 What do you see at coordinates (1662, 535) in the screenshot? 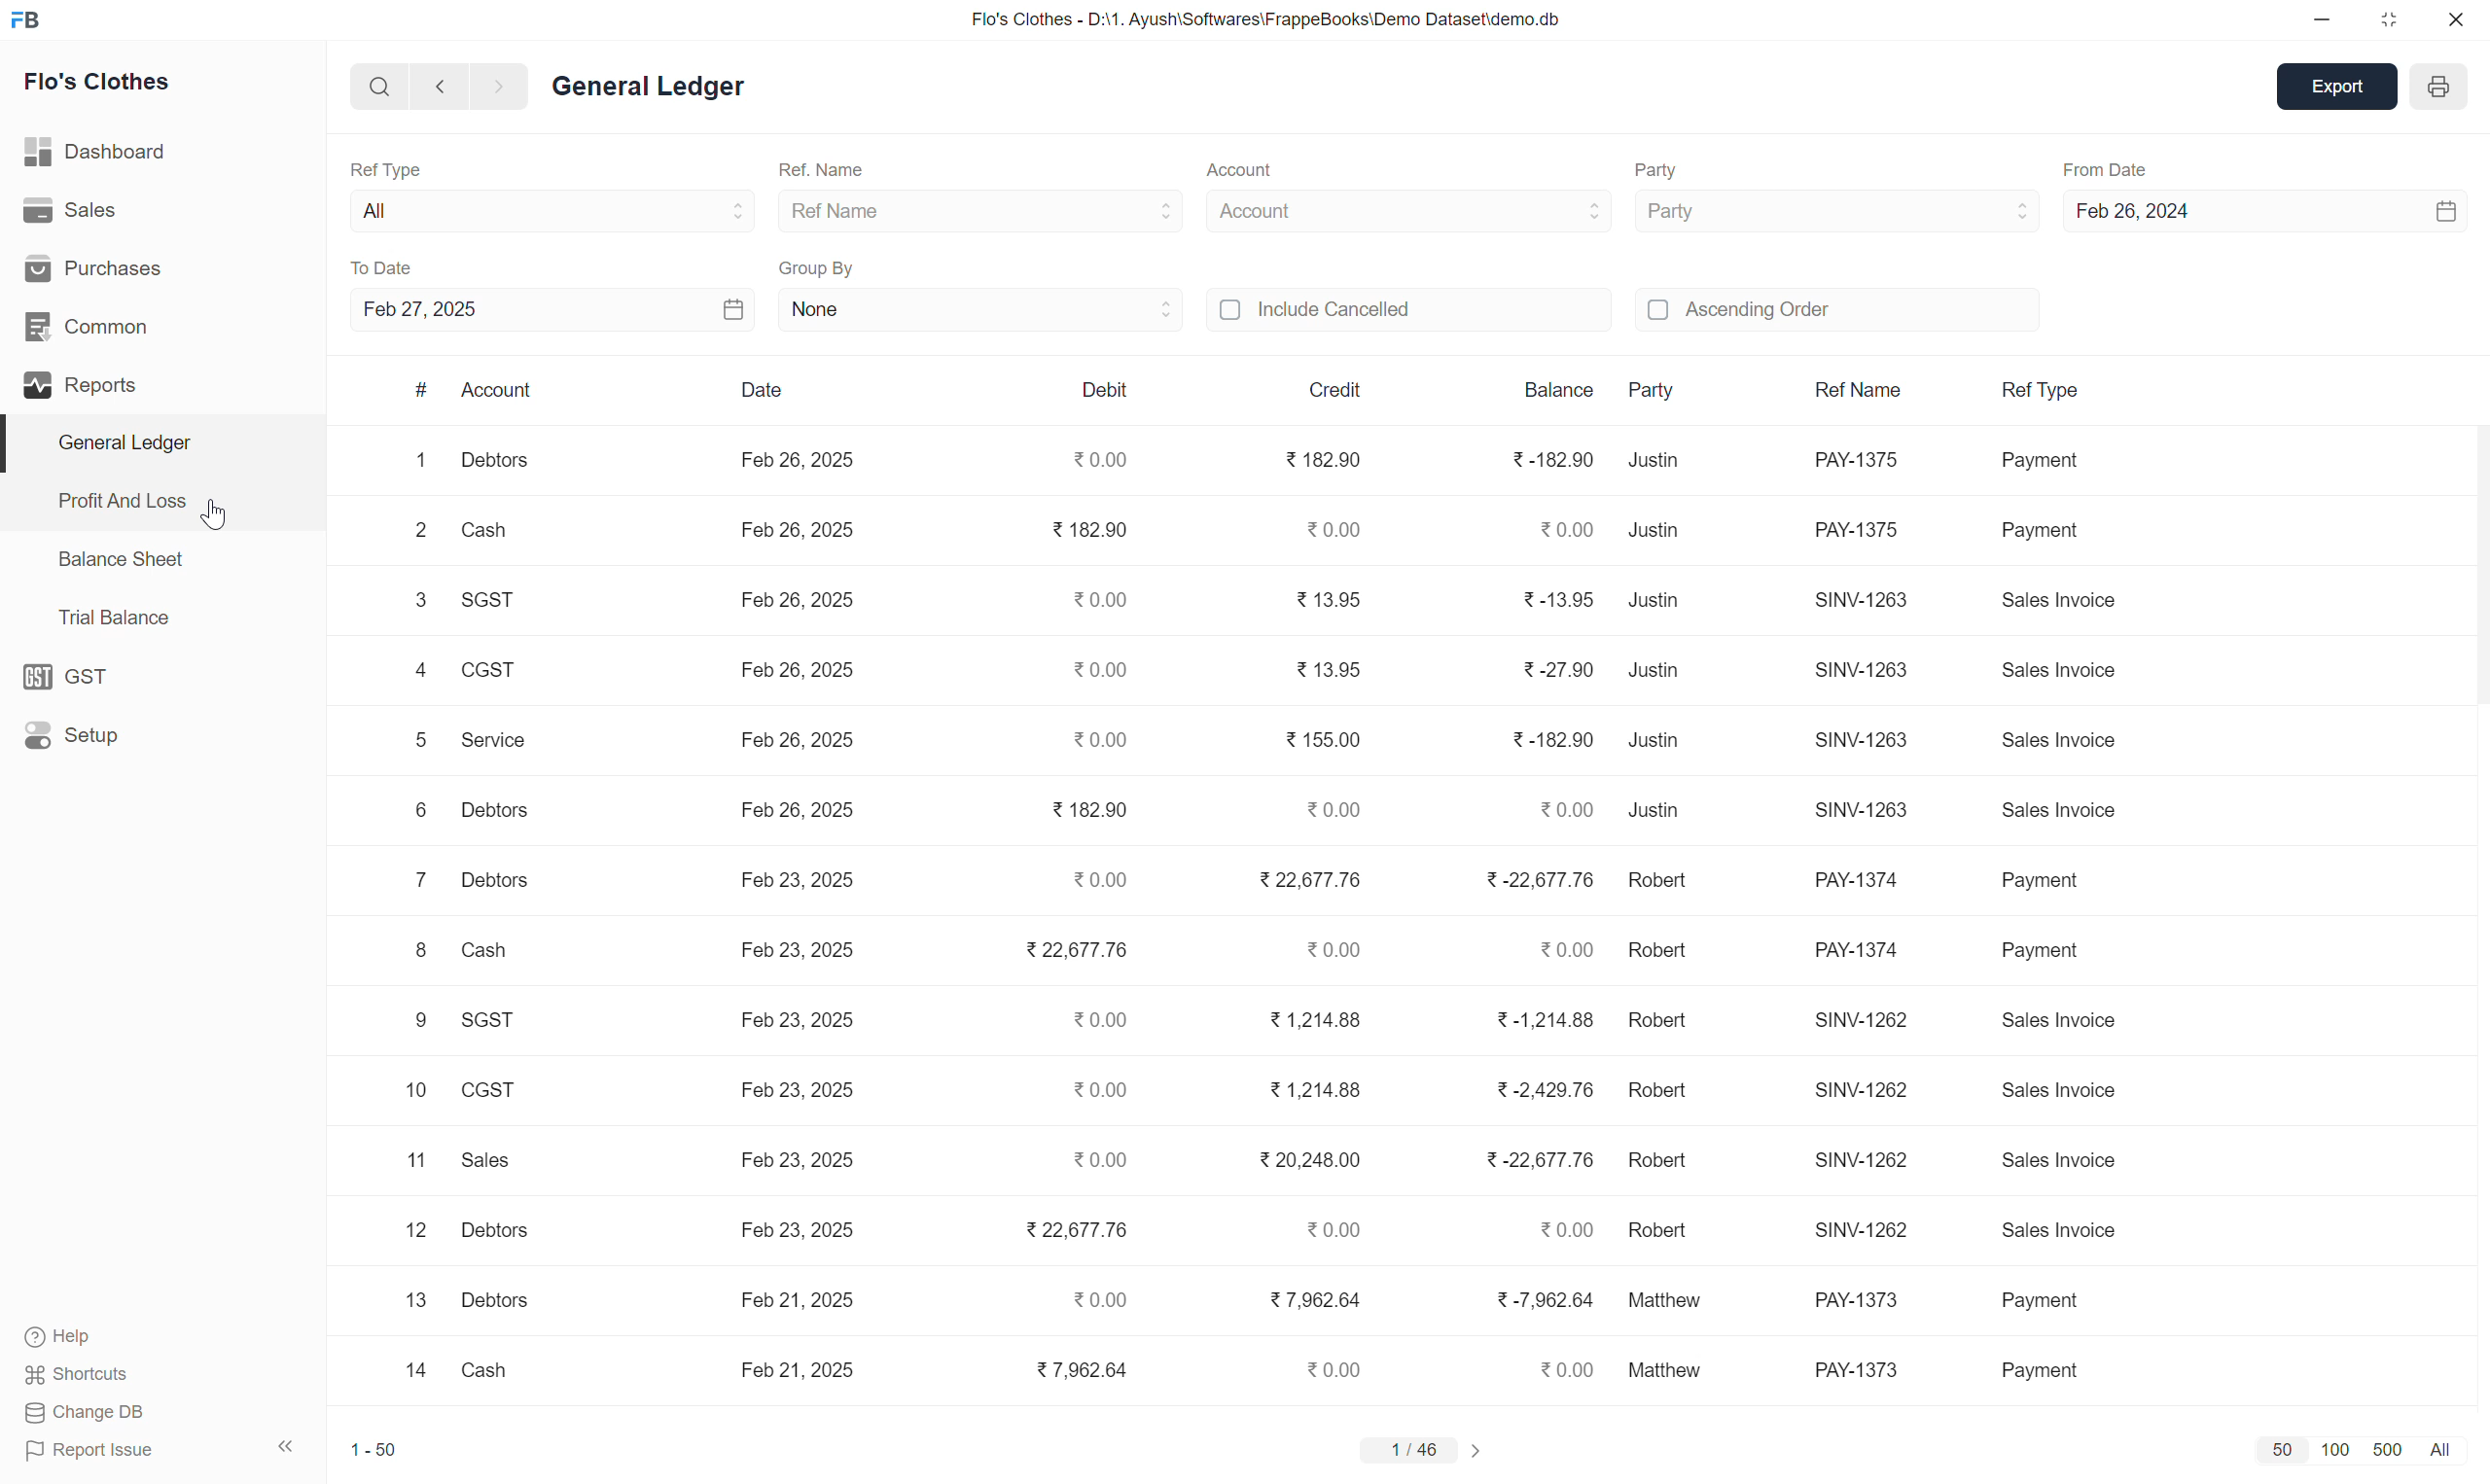
I see `Justin` at bounding box center [1662, 535].